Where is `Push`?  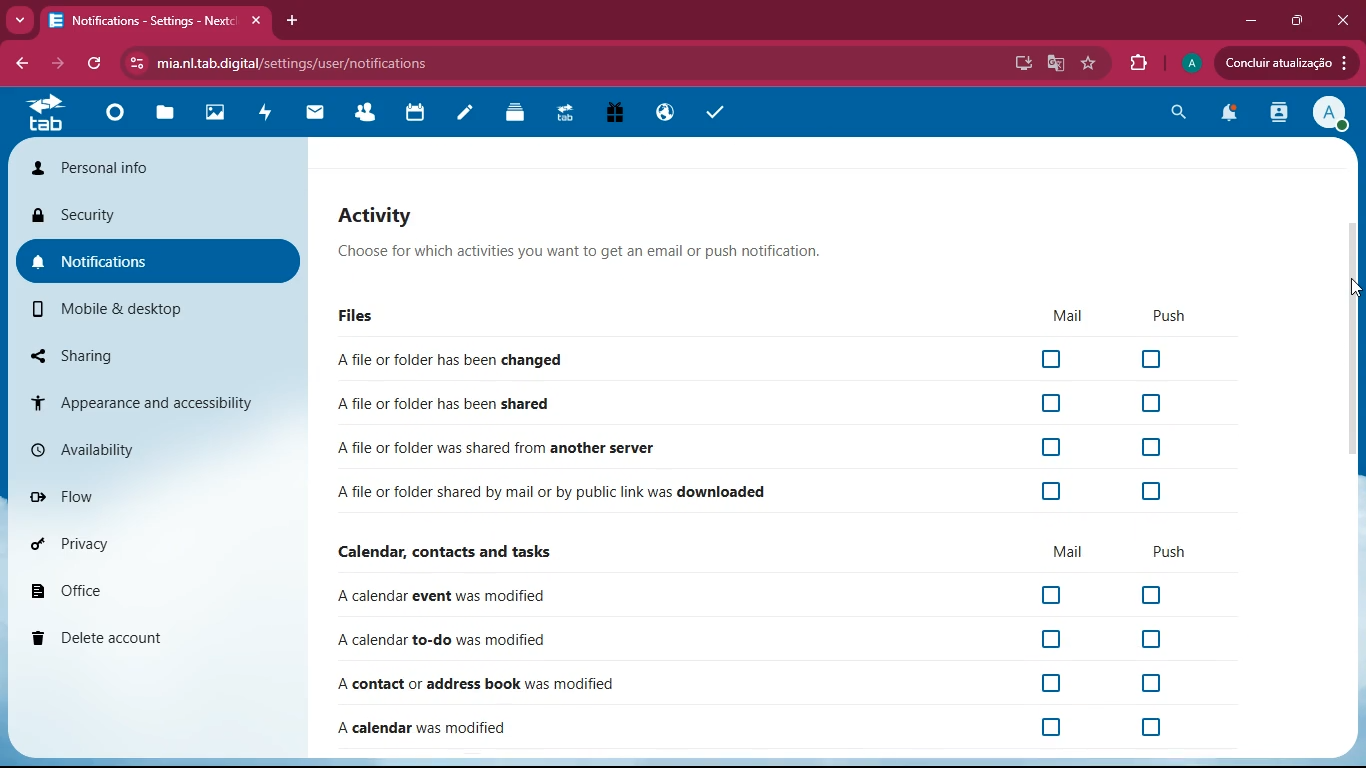 Push is located at coordinates (1162, 318).